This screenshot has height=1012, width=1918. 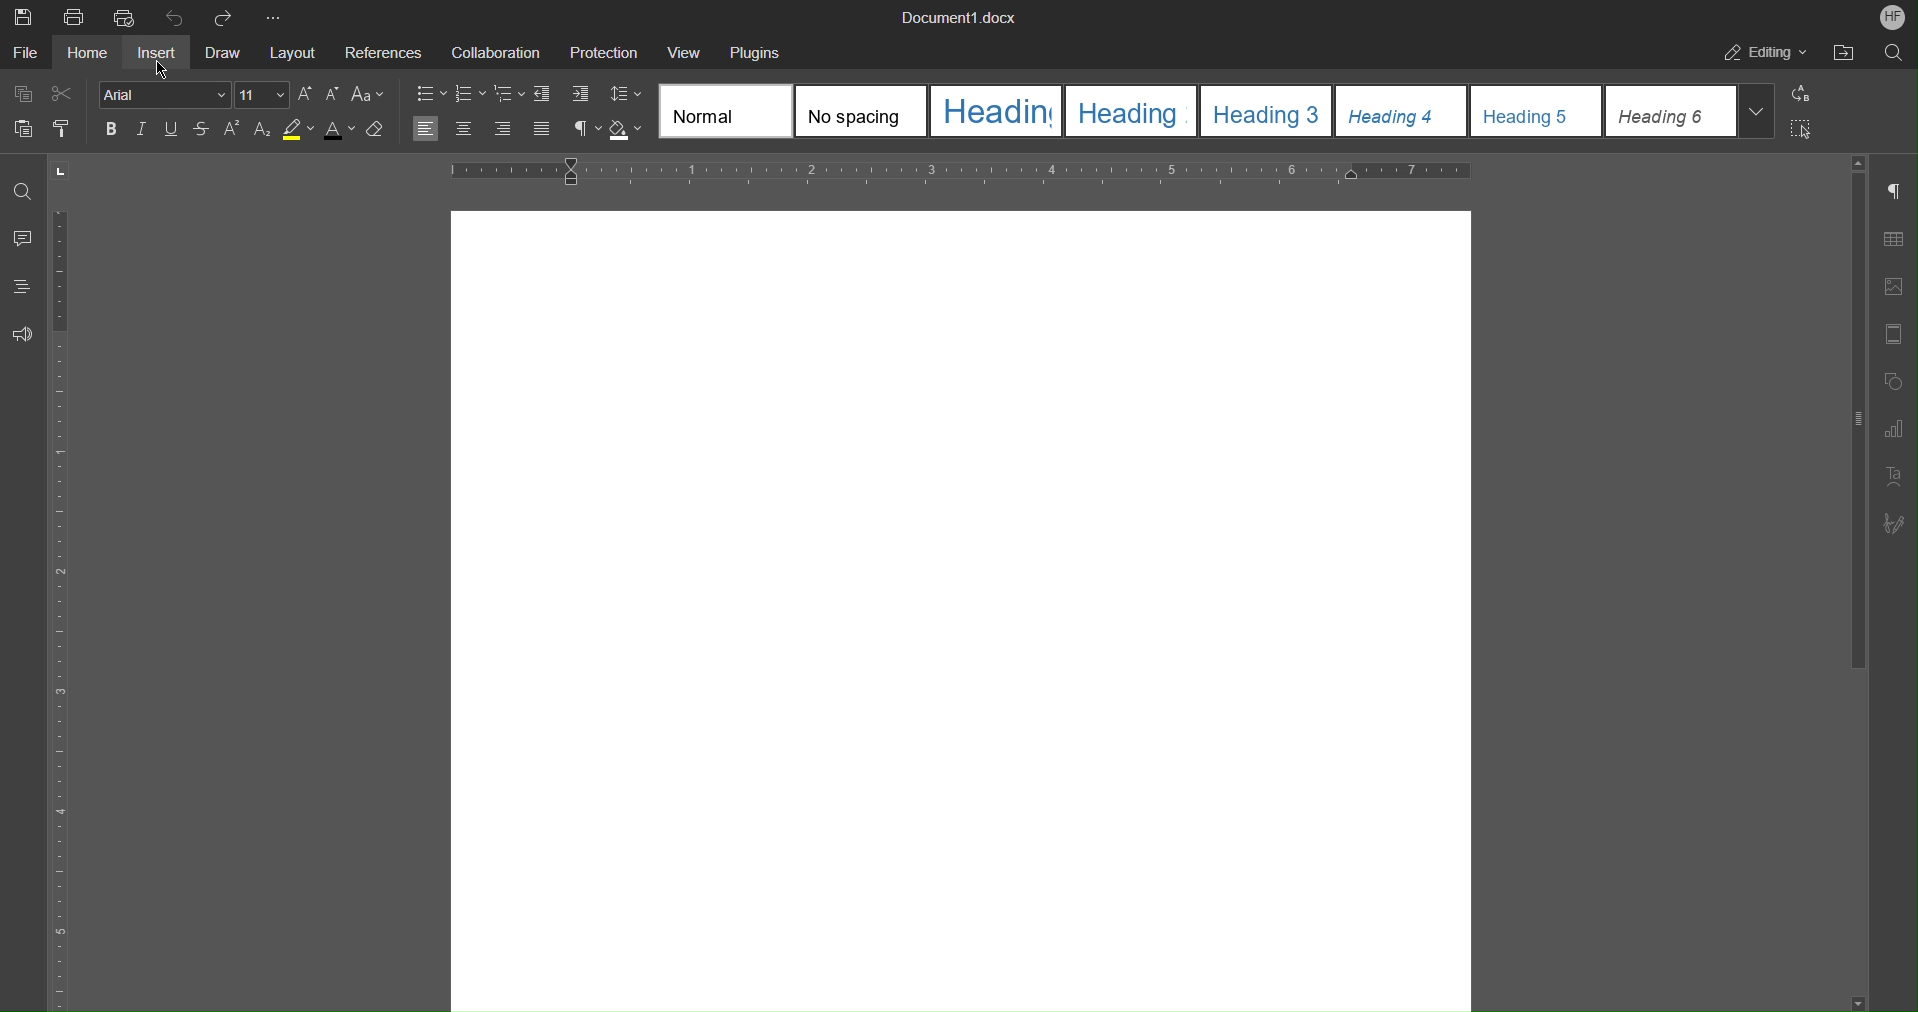 I want to click on Decrease Indent, so click(x=545, y=96).